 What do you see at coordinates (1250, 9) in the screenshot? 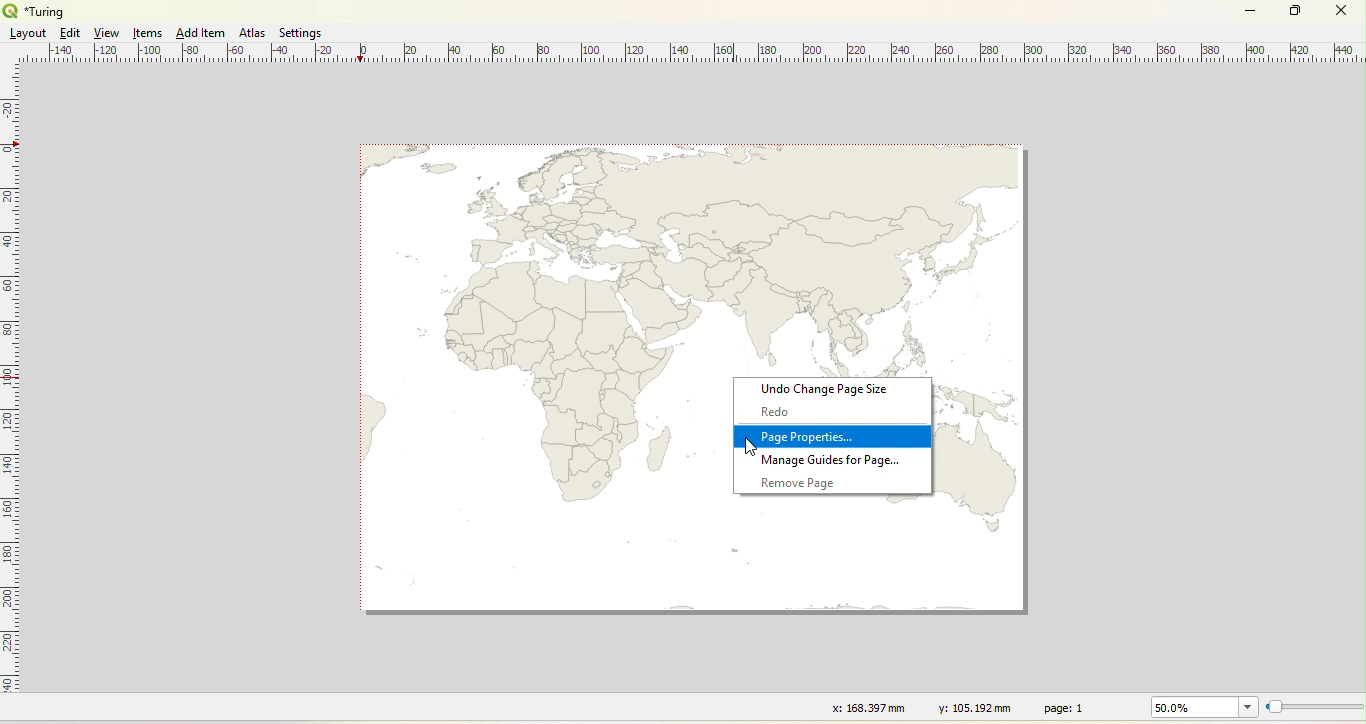
I see `Minimize` at bounding box center [1250, 9].